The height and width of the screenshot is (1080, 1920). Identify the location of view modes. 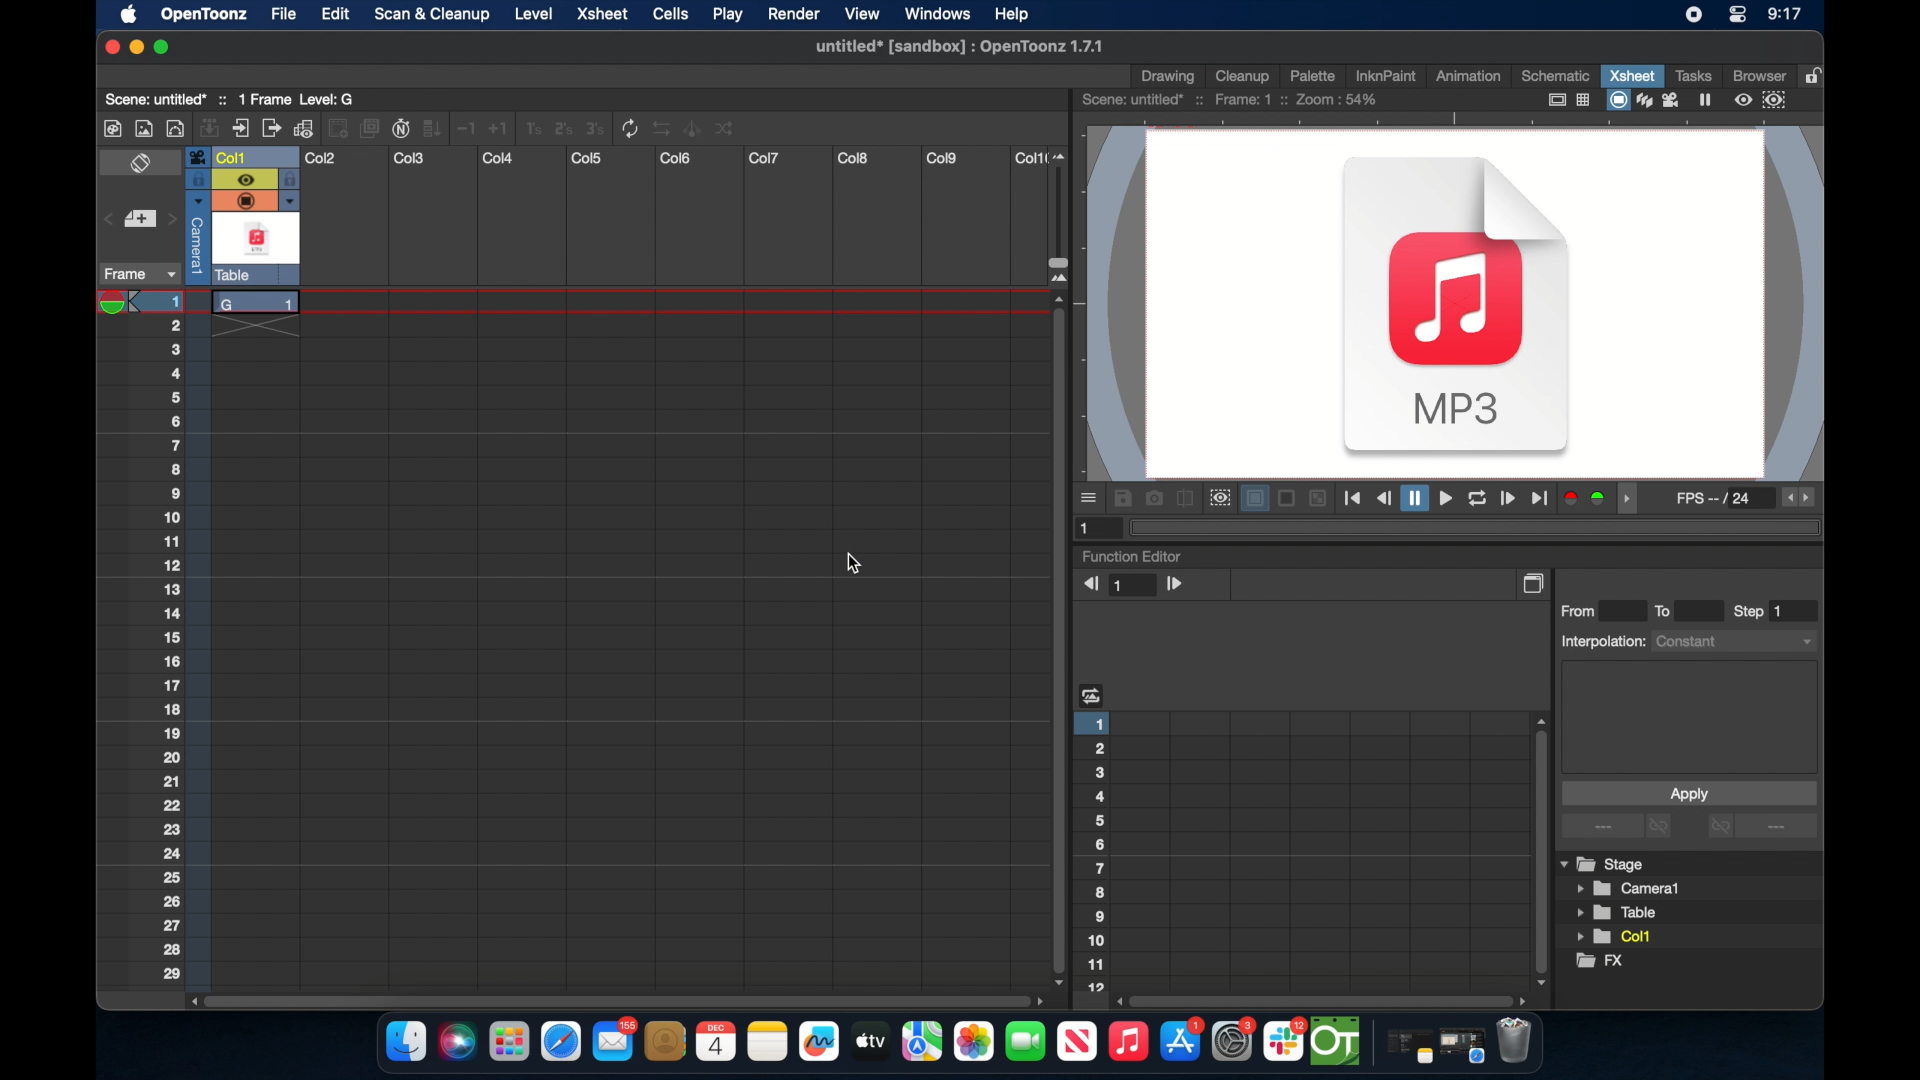
(1661, 100).